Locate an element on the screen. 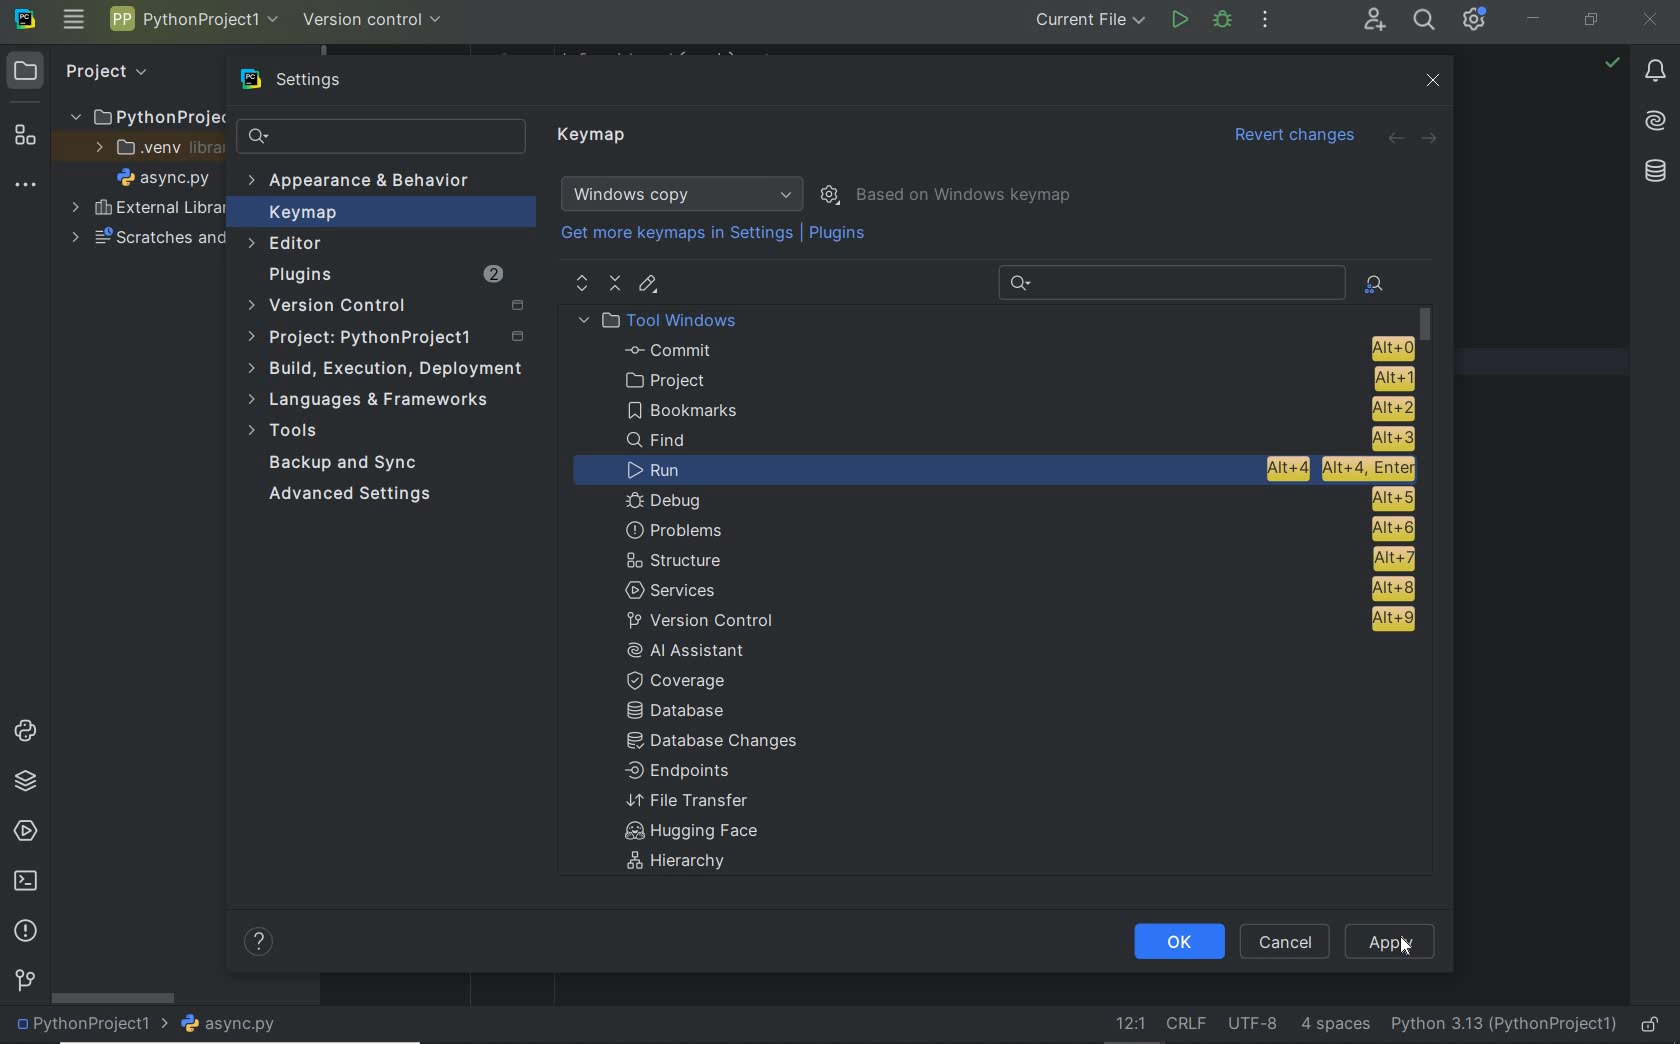 This screenshot has width=1680, height=1044. help is located at coordinates (261, 944).